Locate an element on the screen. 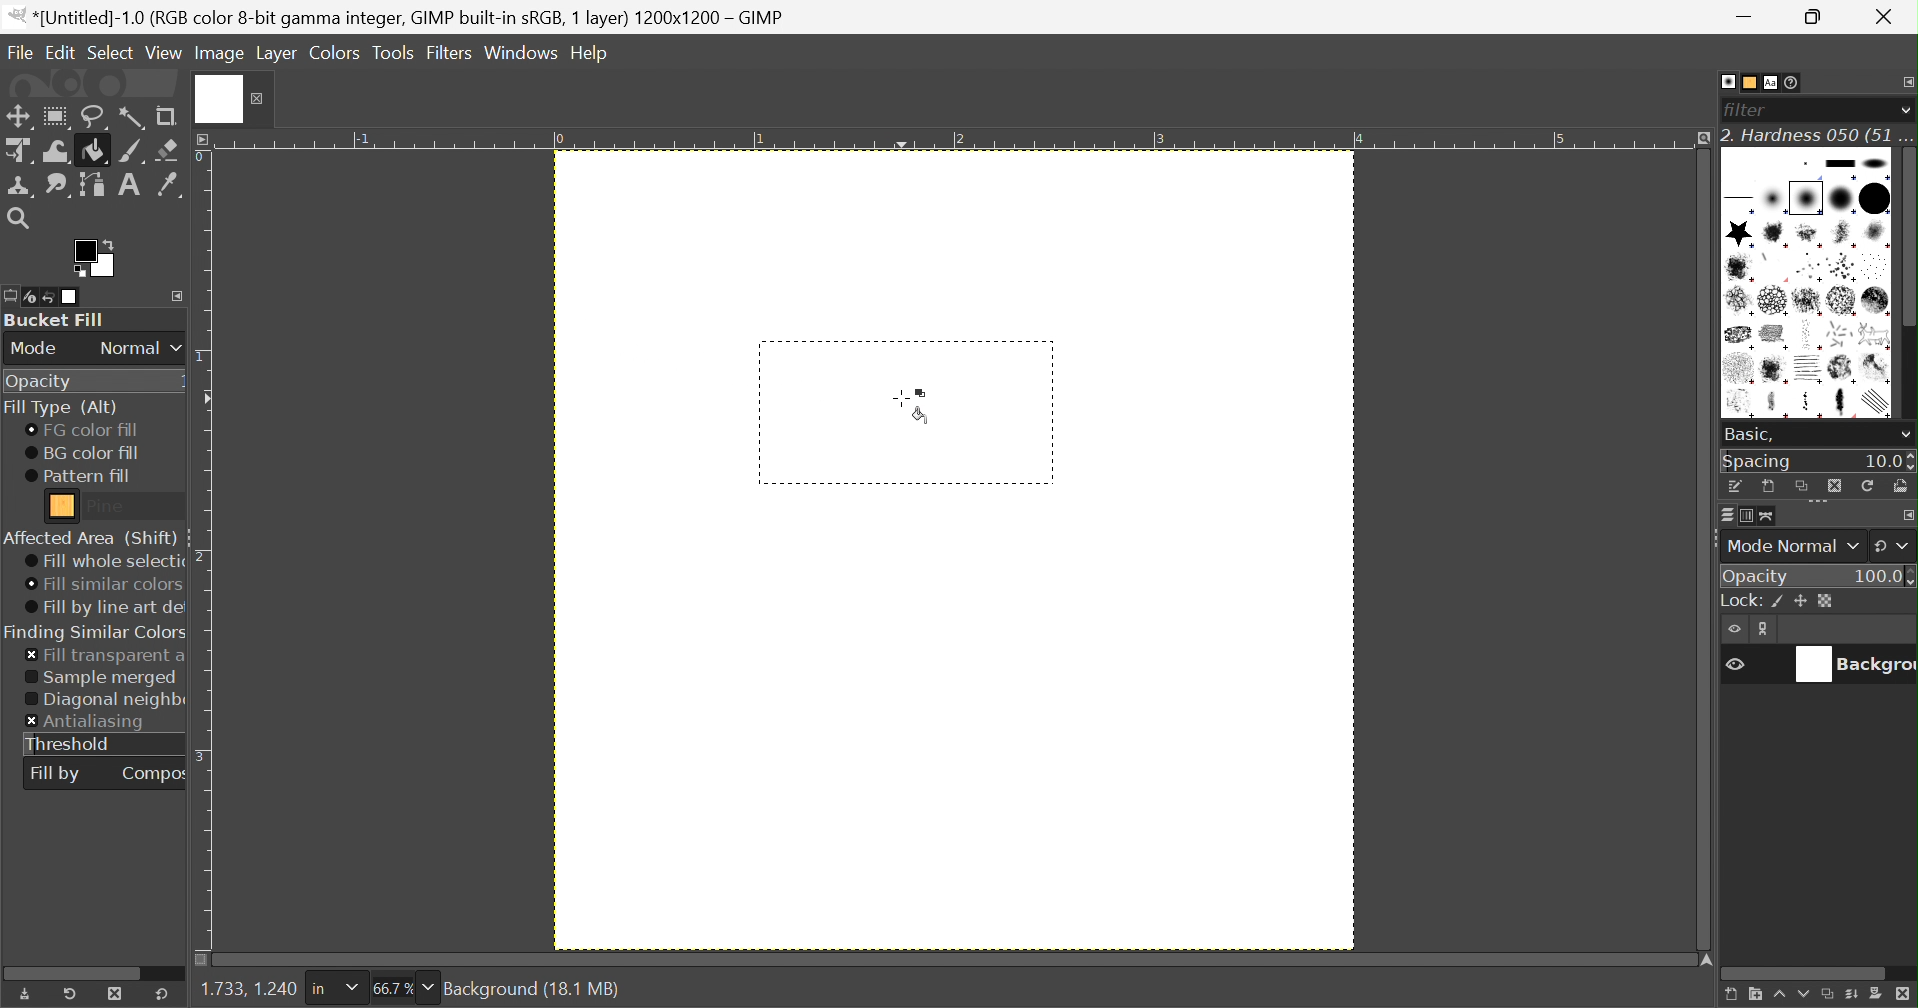  Configure this tab is located at coordinates (1906, 82).